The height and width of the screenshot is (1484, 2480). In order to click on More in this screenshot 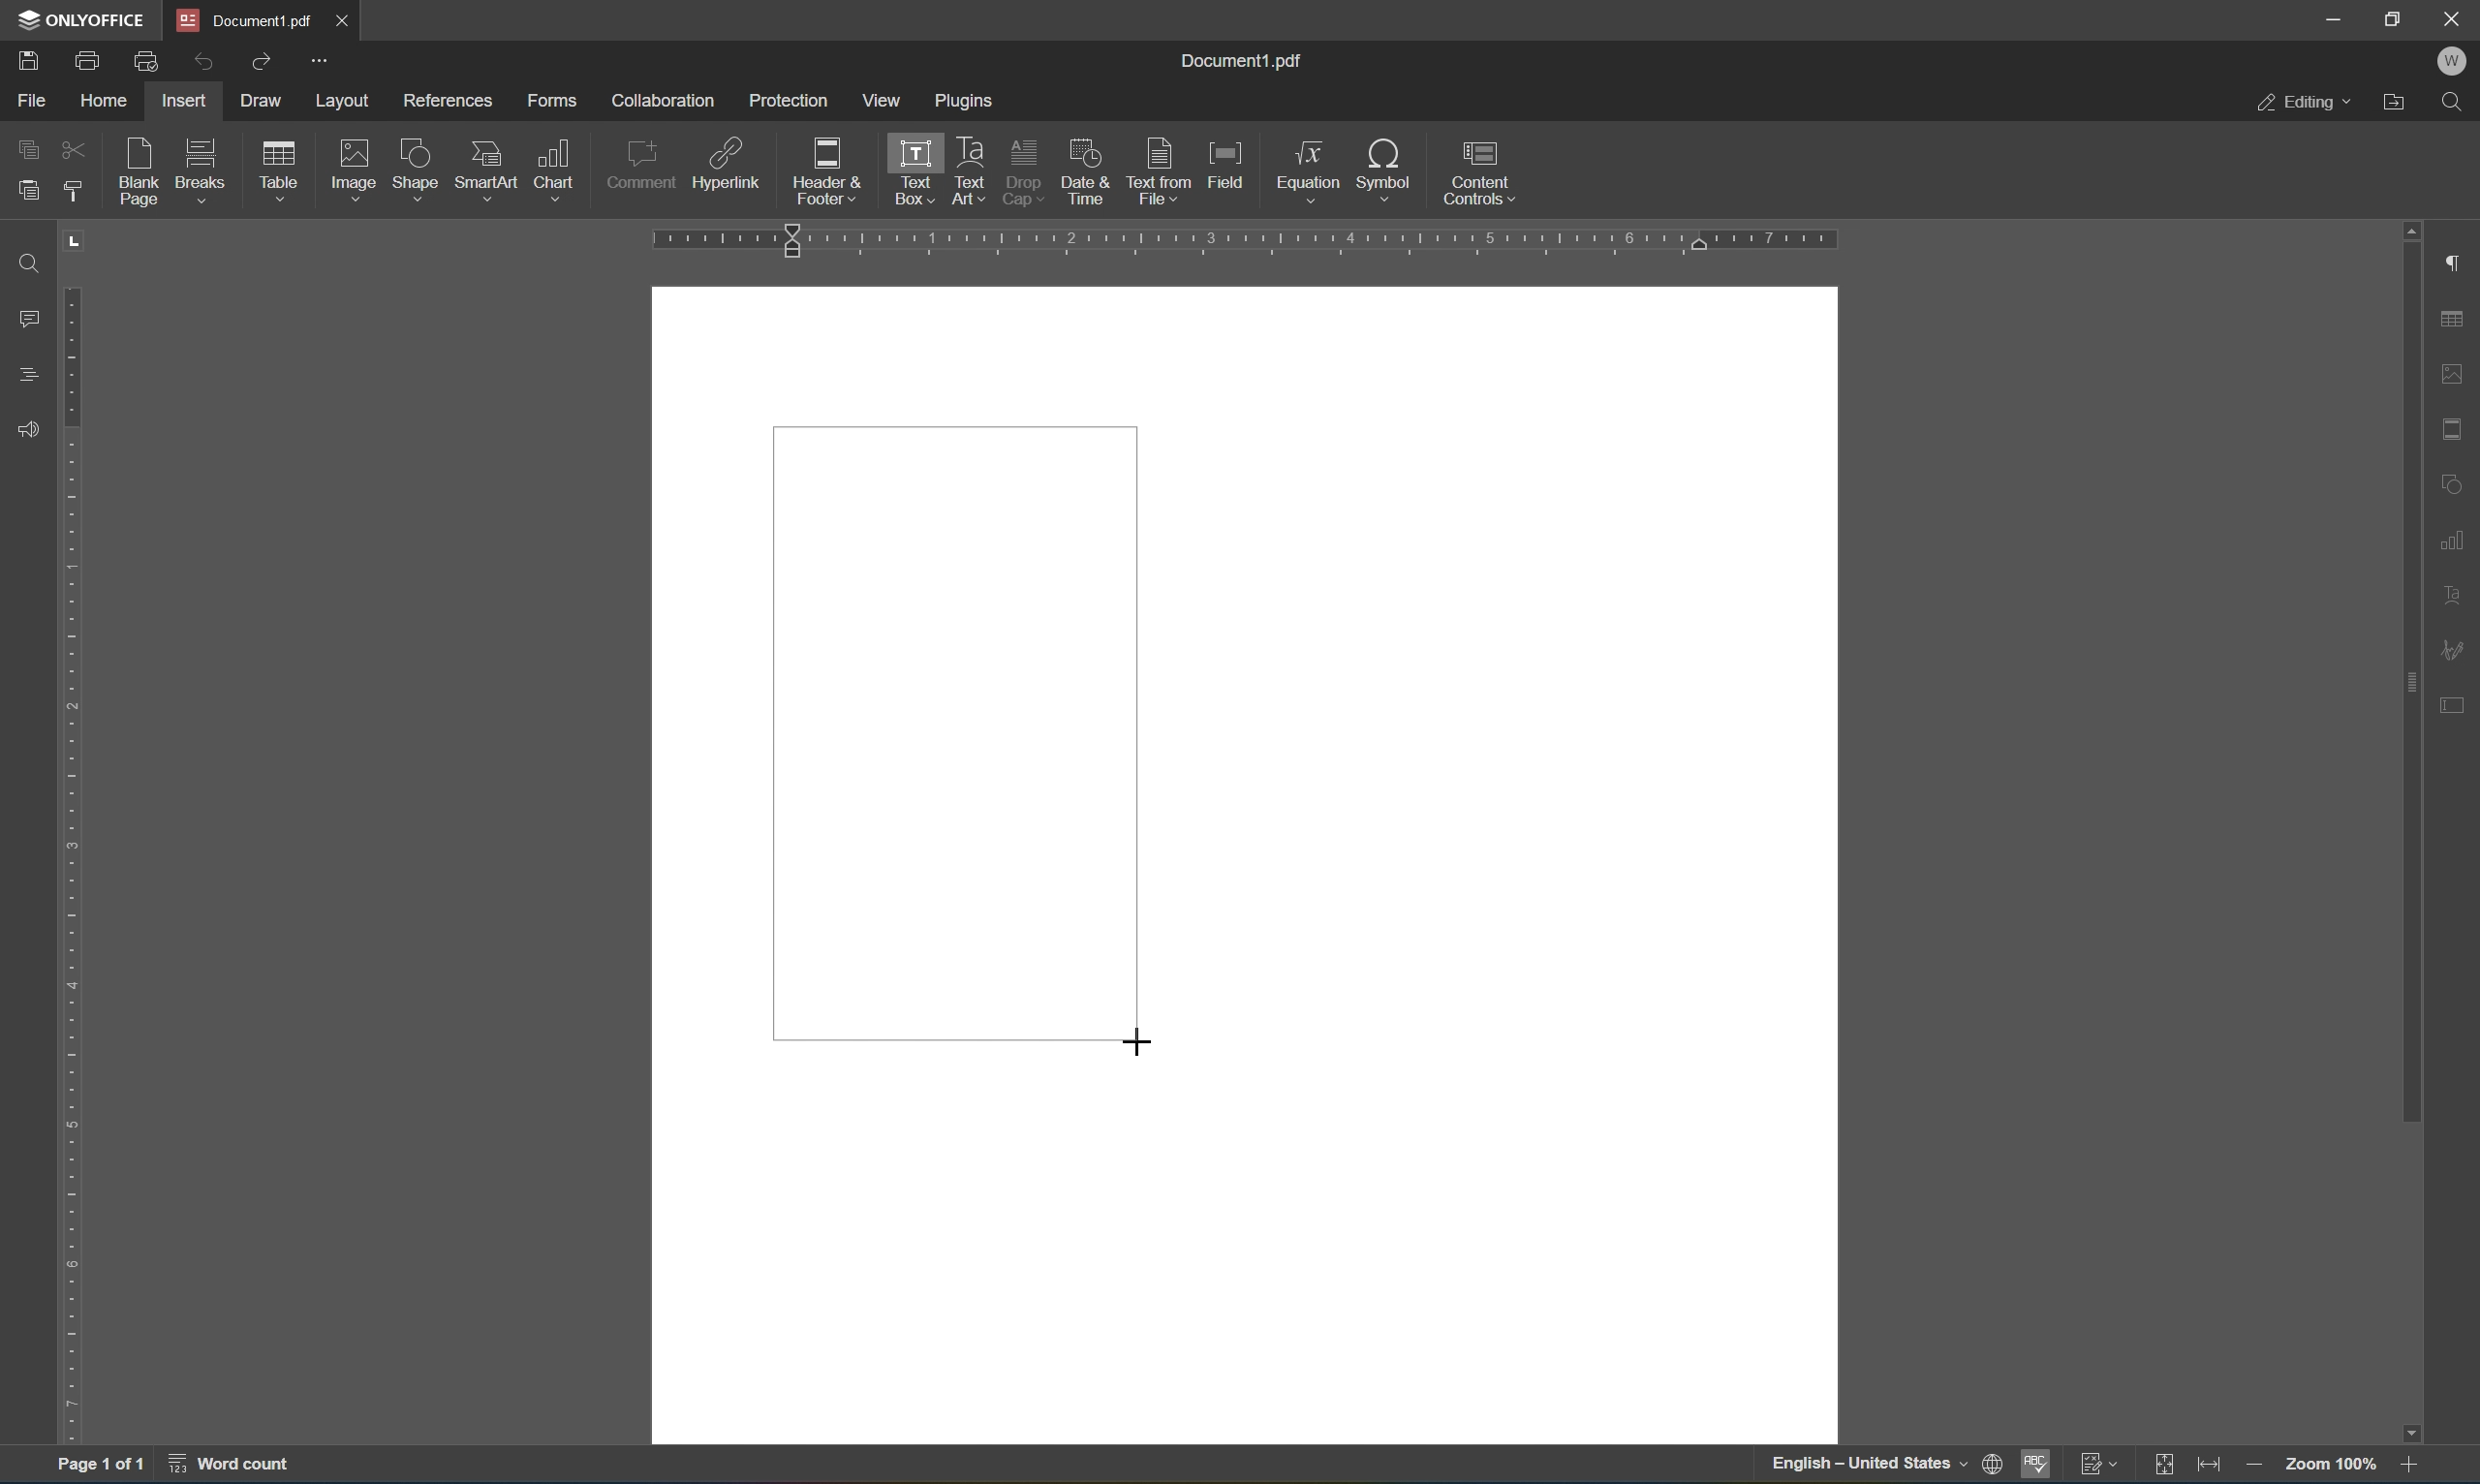, I will do `click(320, 59)`.